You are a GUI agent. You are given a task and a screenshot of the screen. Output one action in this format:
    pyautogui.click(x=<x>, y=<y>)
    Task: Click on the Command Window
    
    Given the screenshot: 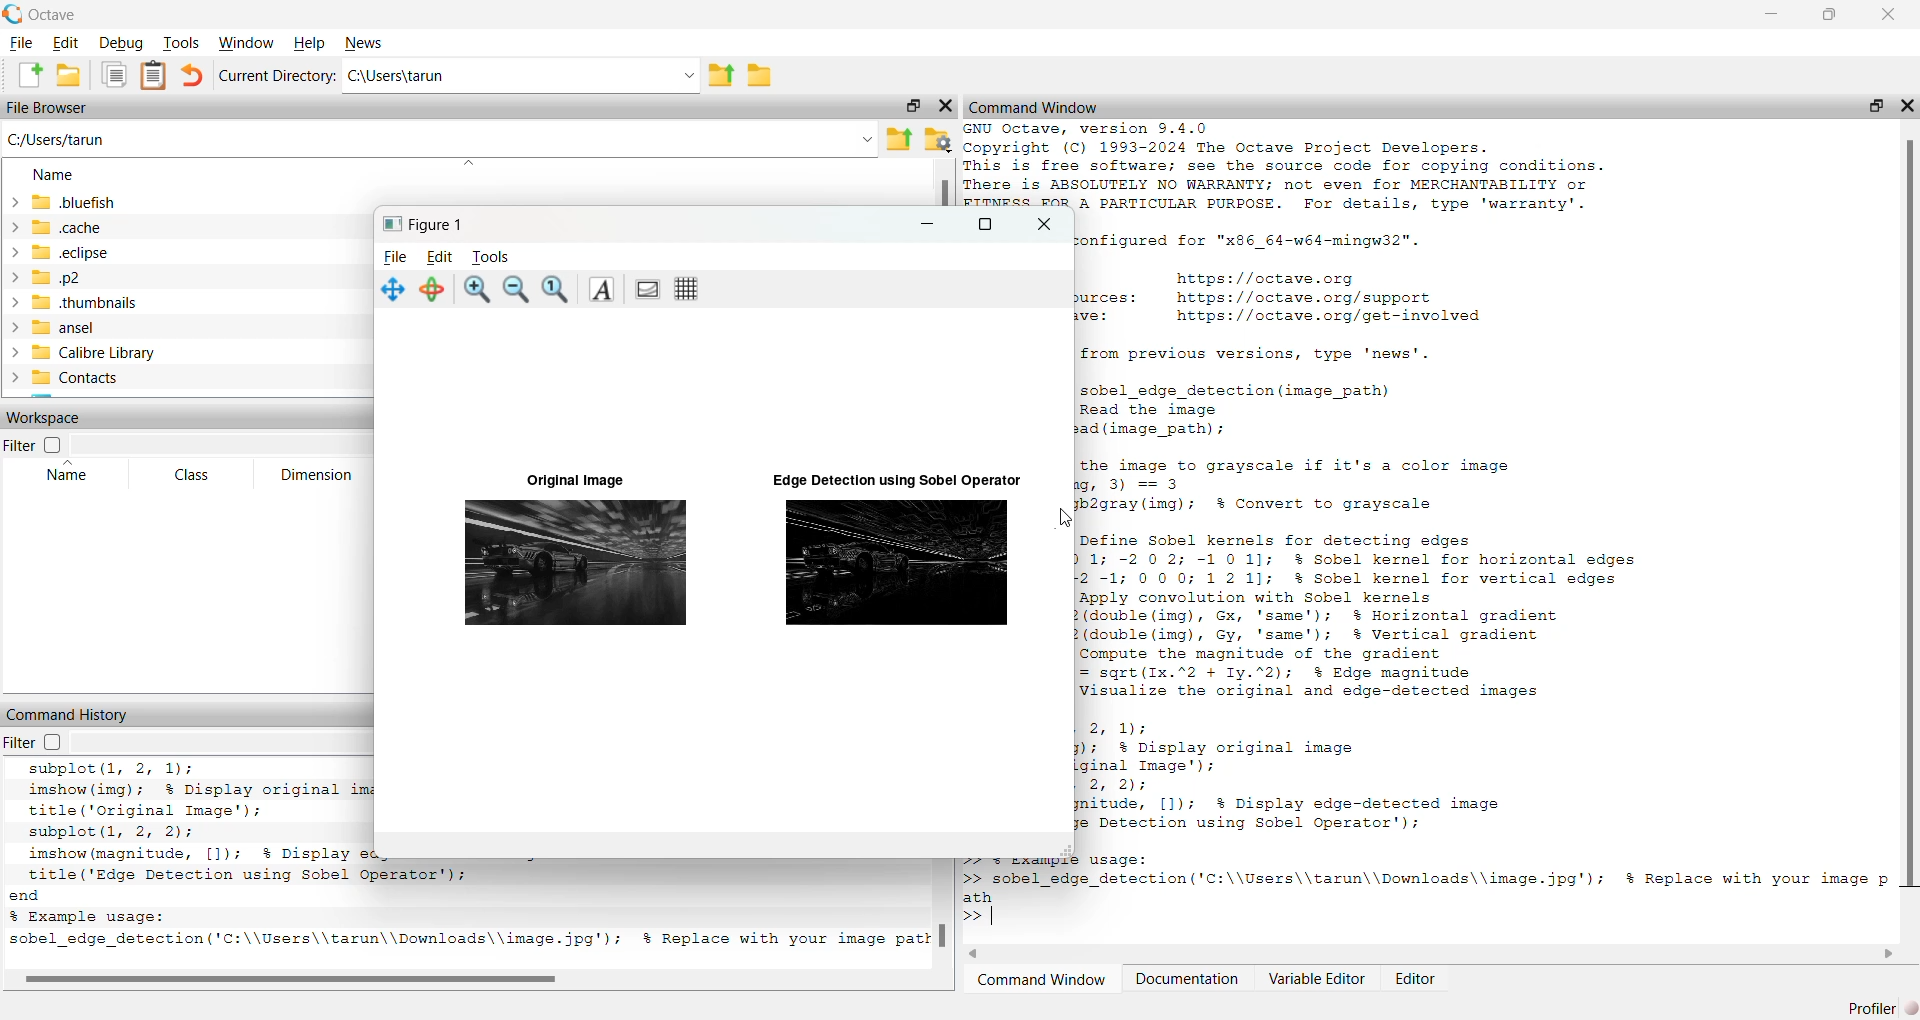 What is the action you would take?
    pyautogui.click(x=1042, y=982)
    